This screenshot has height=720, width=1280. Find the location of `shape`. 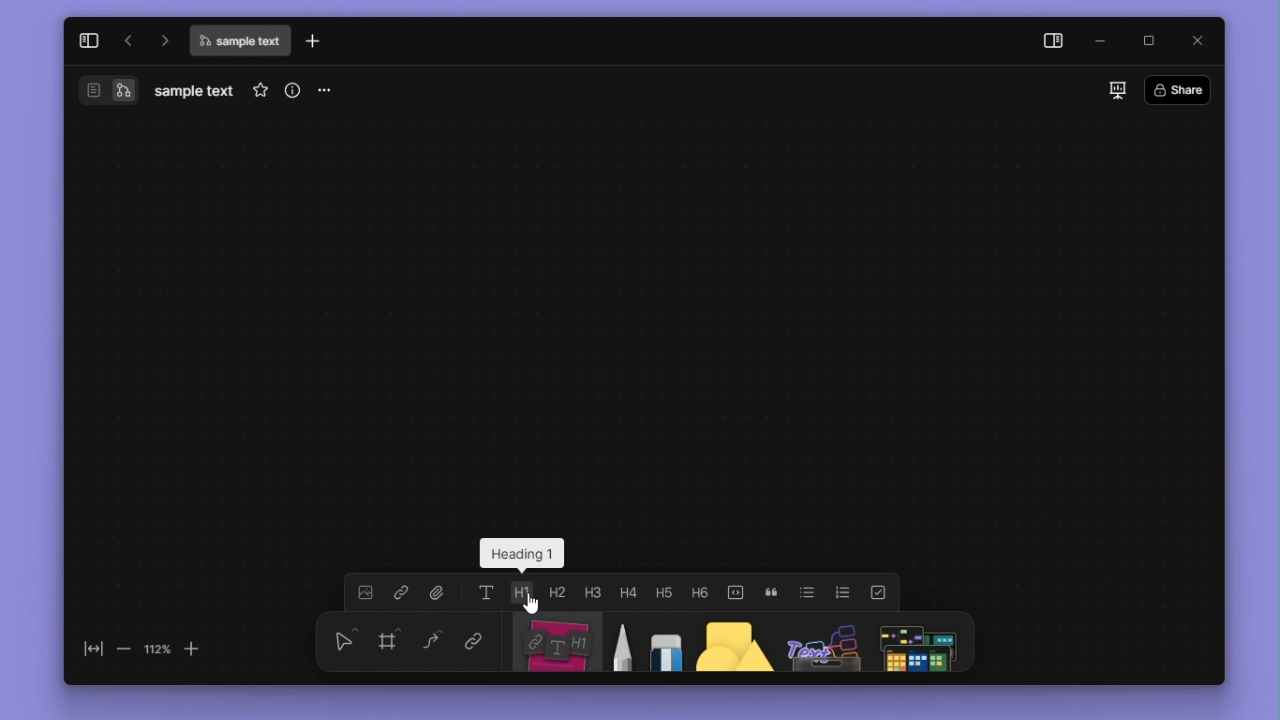

shape is located at coordinates (734, 642).